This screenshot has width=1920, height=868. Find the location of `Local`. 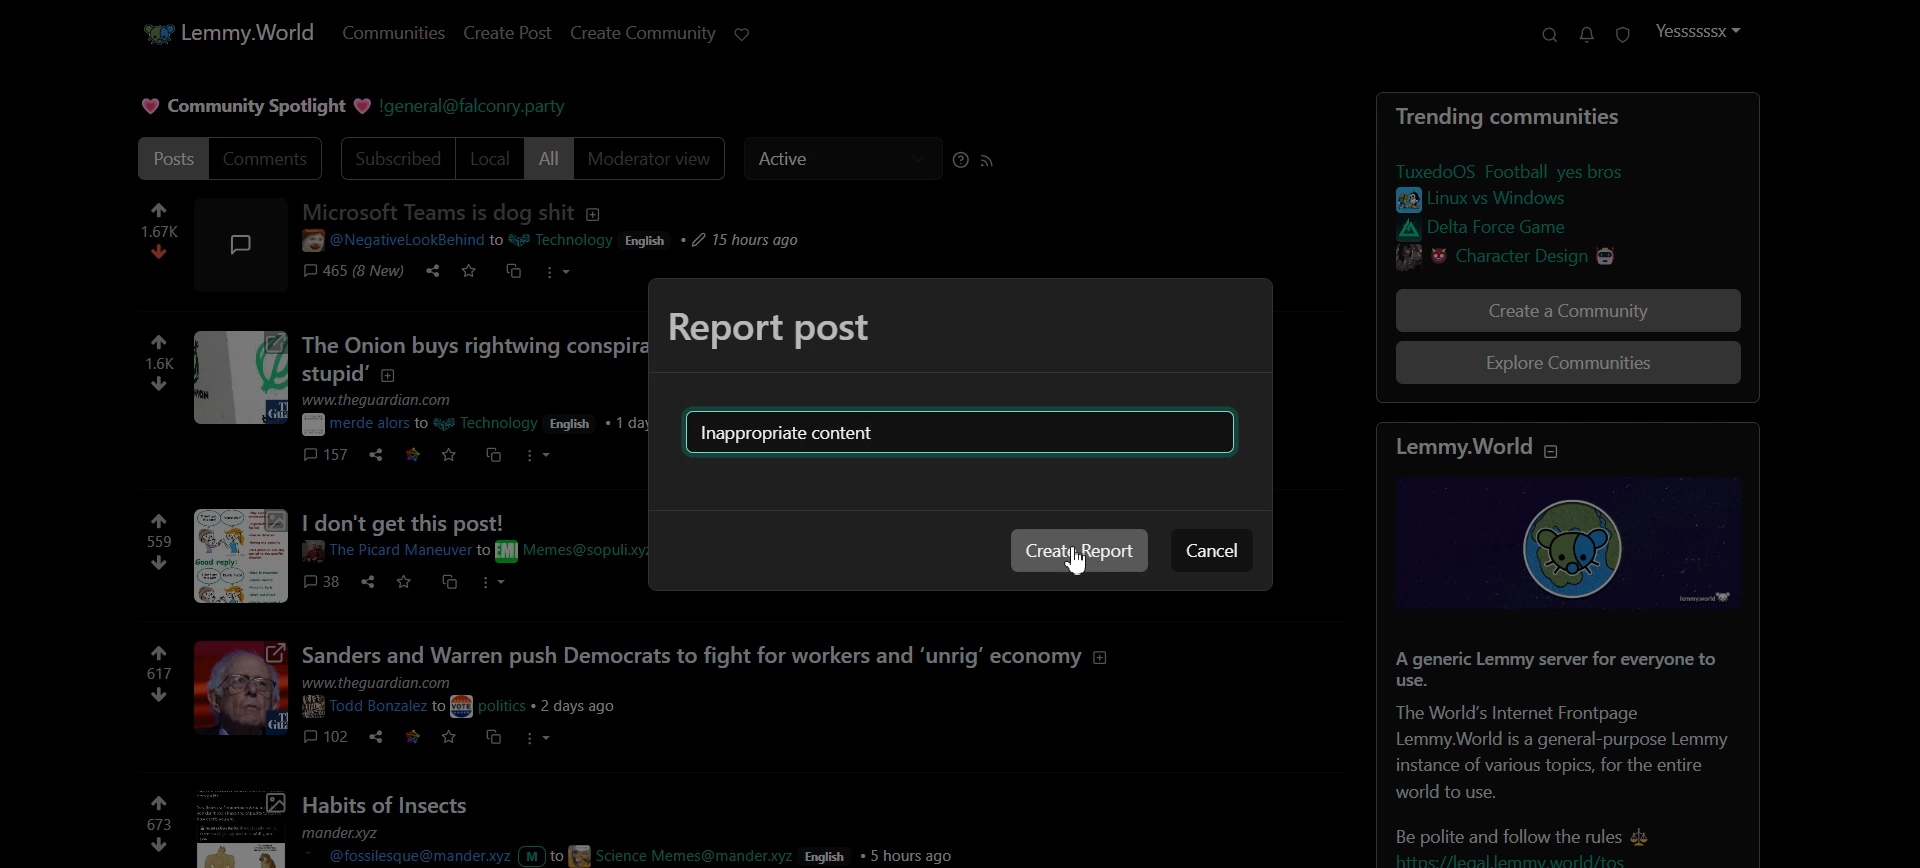

Local is located at coordinates (490, 159).